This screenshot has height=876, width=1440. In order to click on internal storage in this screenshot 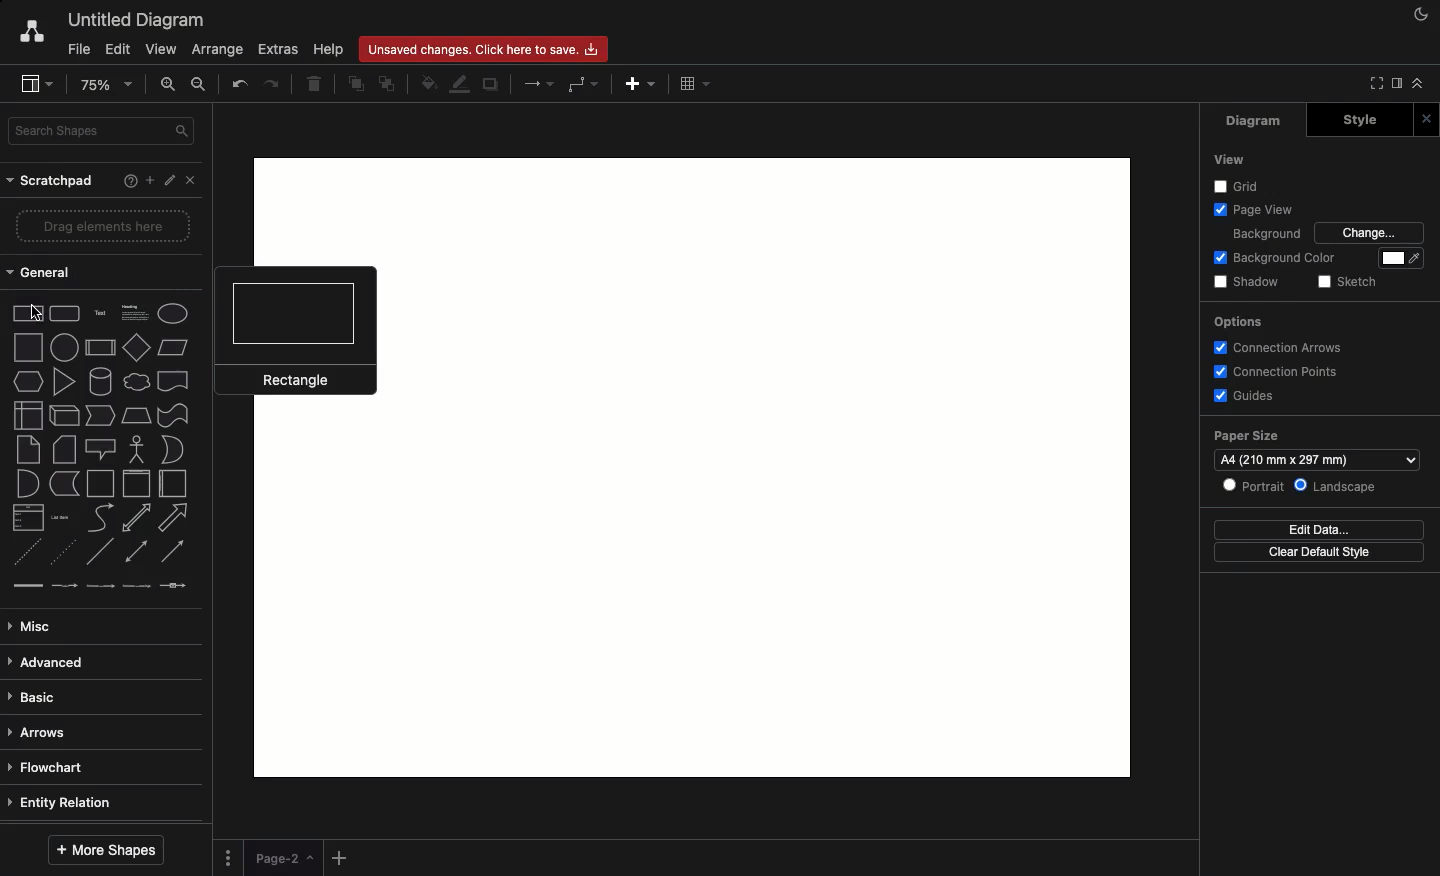, I will do `click(23, 416)`.